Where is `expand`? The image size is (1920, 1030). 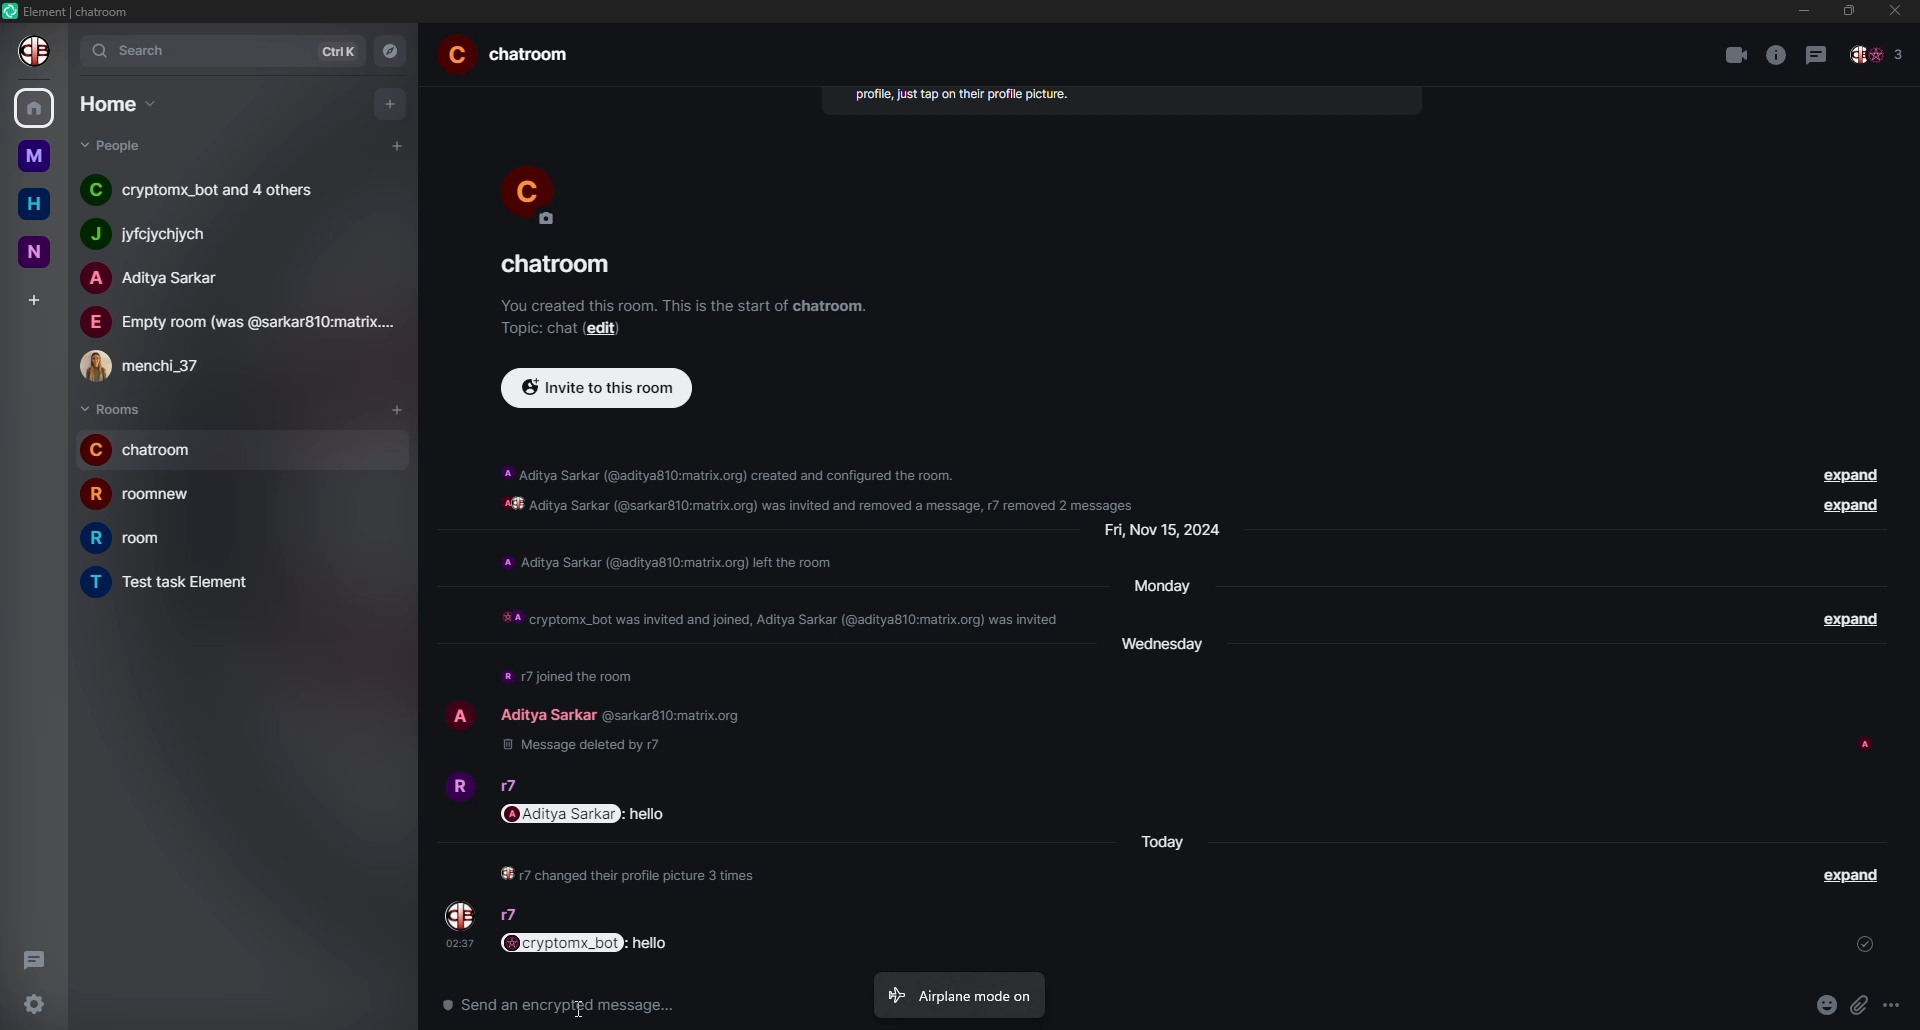
expand is located at coordinates (1852, 508).